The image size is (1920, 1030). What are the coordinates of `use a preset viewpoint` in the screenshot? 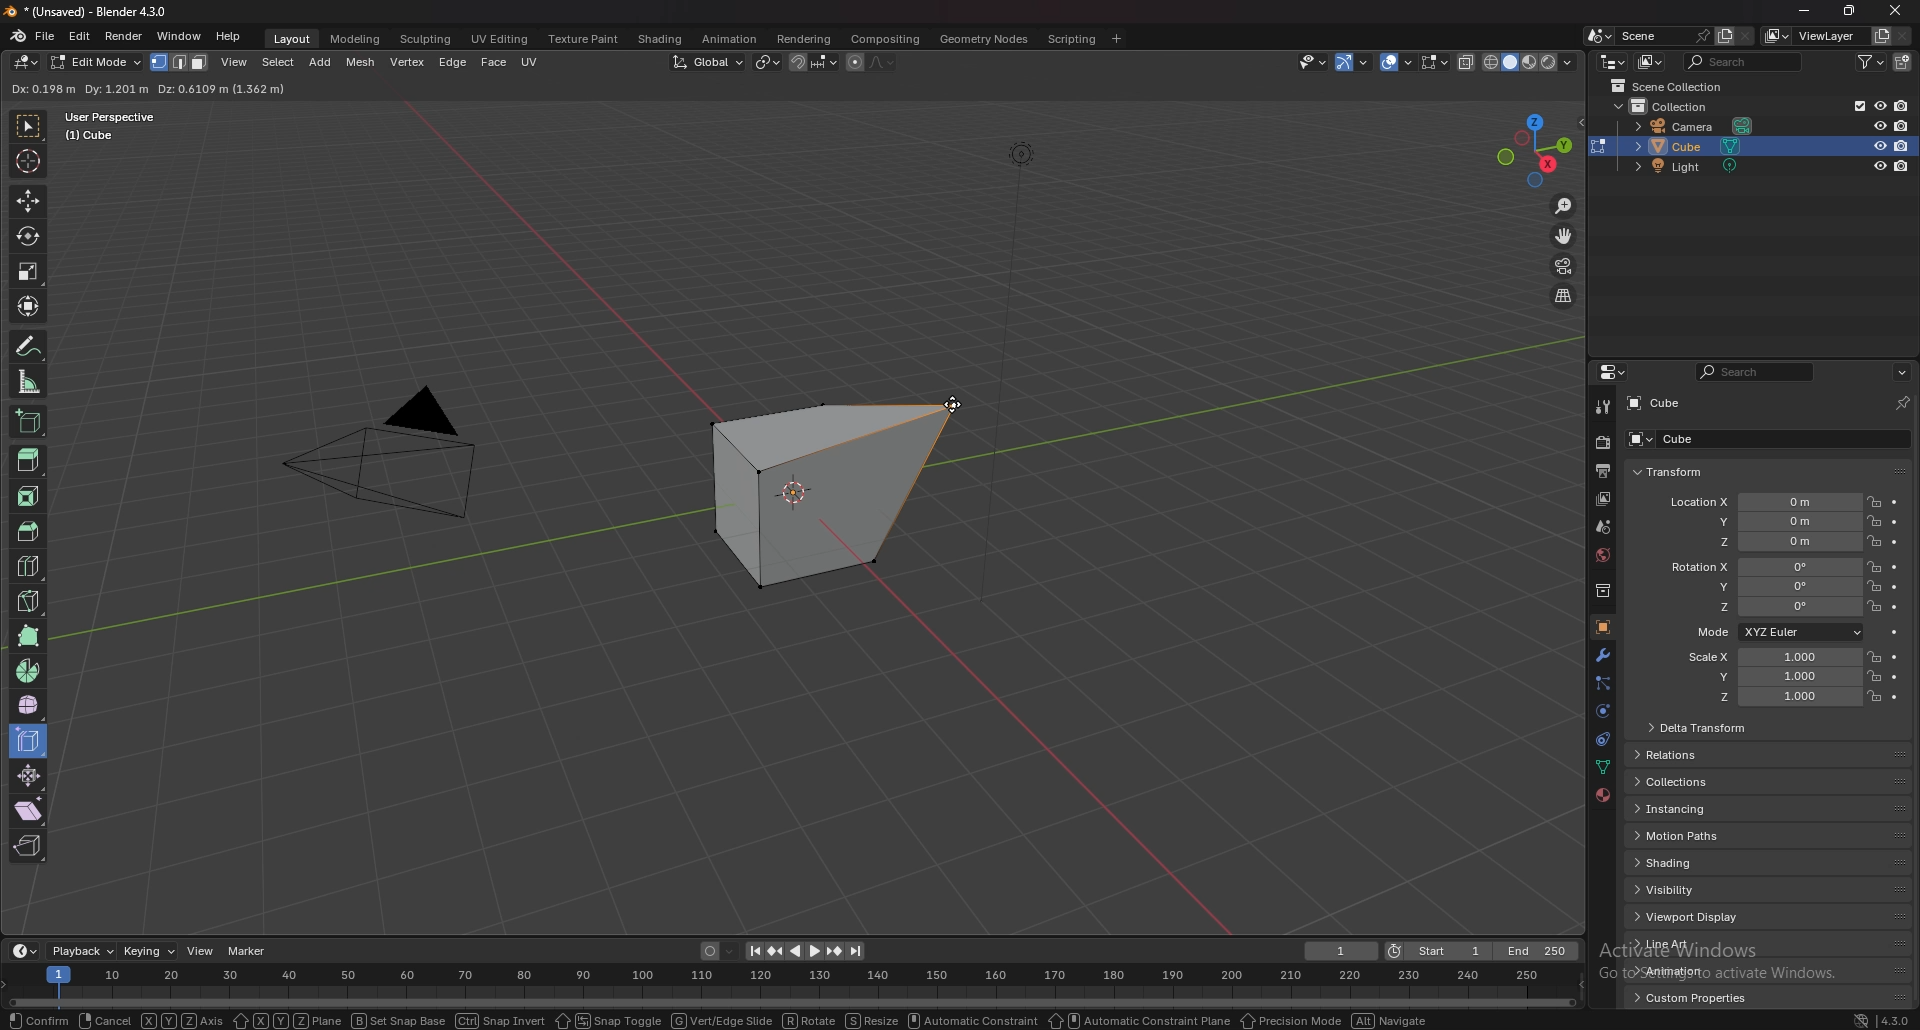 It's located at (1535, 150).